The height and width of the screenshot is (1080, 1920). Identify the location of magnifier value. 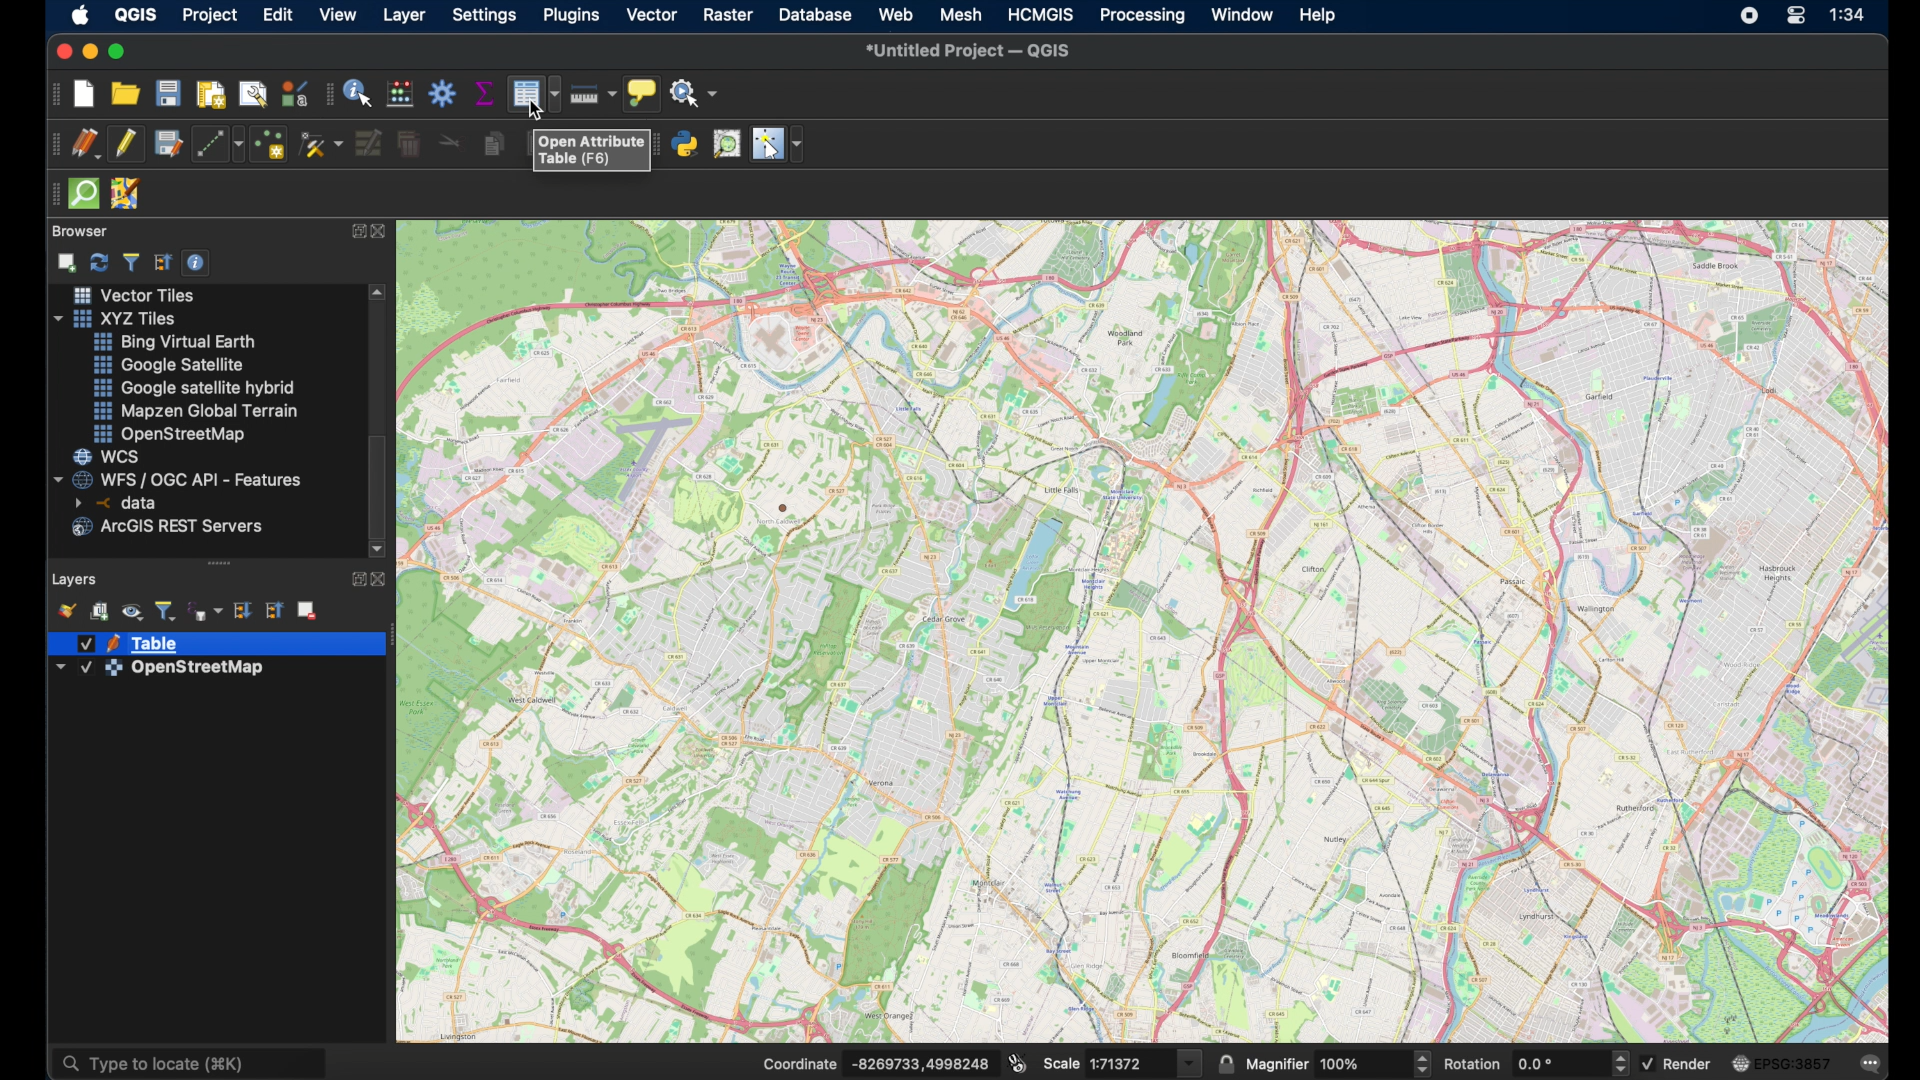
(1362, 1062).